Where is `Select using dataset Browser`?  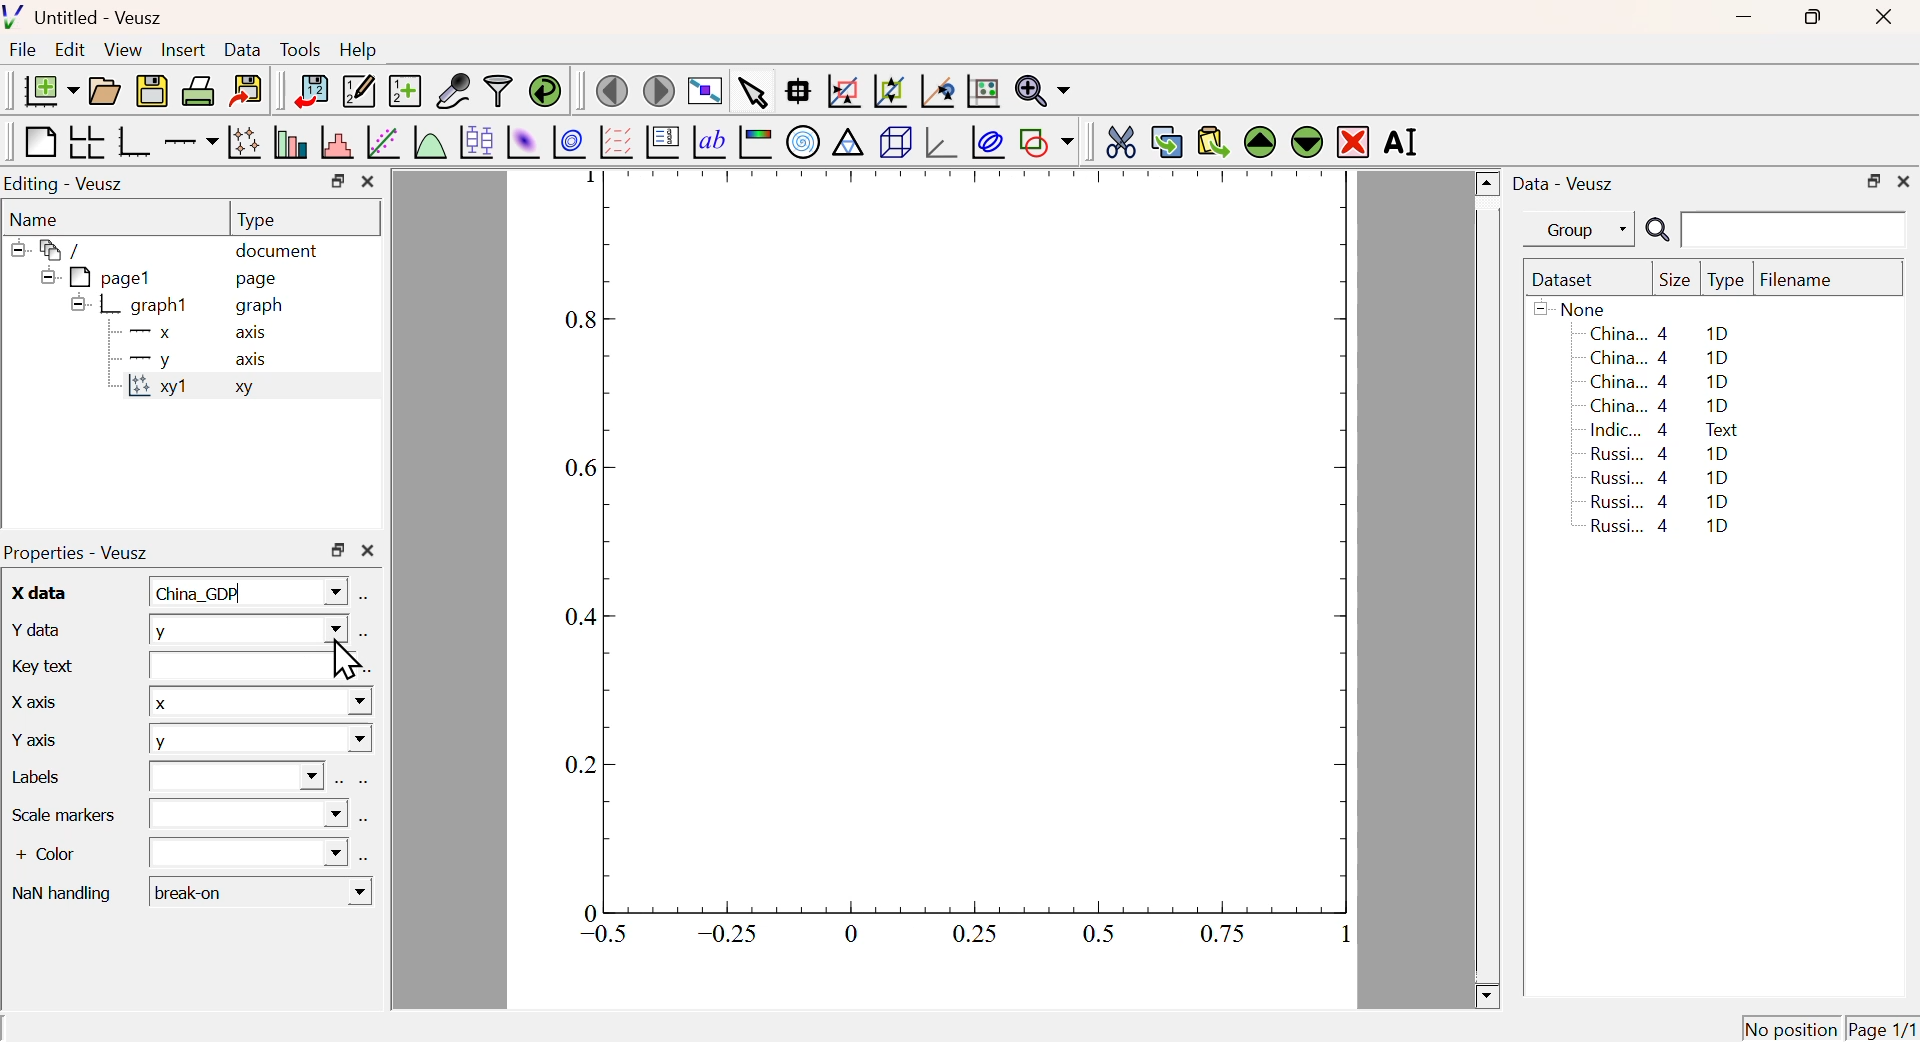 Select using dataset Browser is located at coordinates (365, 824).